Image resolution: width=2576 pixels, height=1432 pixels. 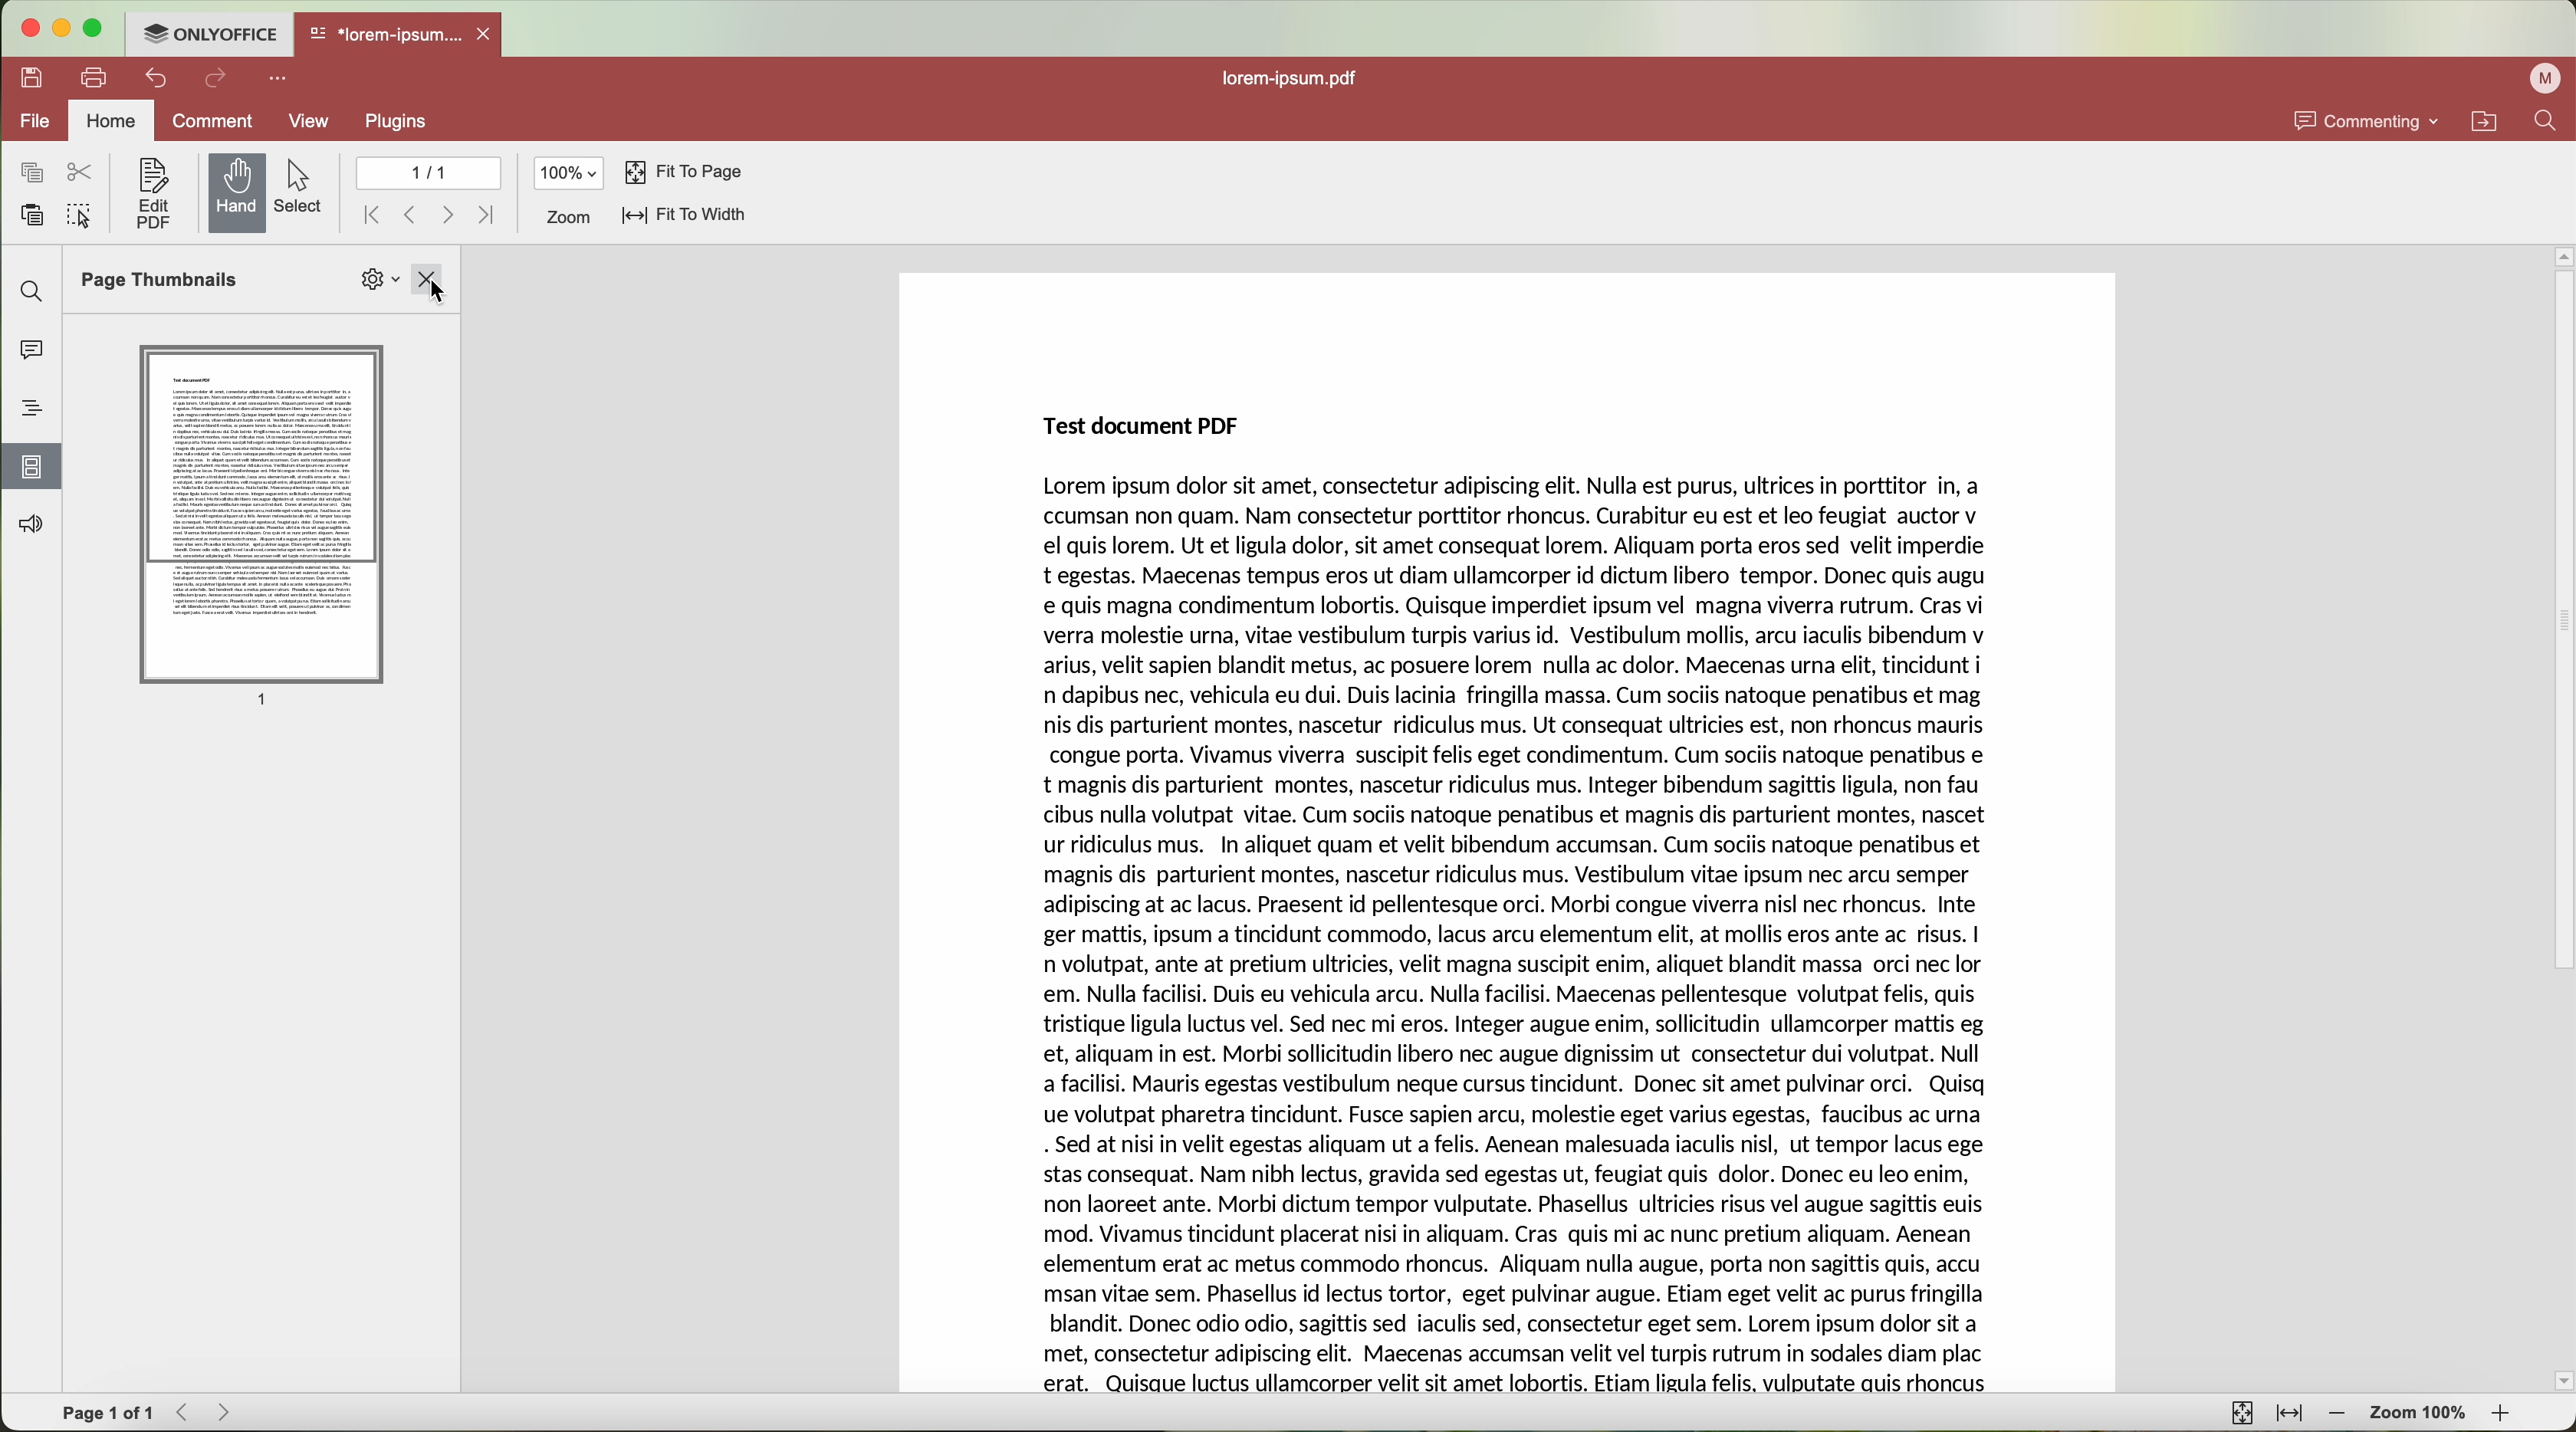 I want to click on Lorem ipsum dolor sit amet, consectetur adipiscing elit. Nulla est purus, ultrices in porttitor In, a
ccumsan non quam. Nam consectetur porttitor rhoncus. Curabitur eu est et leo feugiat auctor v
el quis lorem. Ut et ligula dolor, sit amet consequat lorem. Aliquam porta eros sed velit imperdie
t egestas. Maecenas tempus eros ut diam ullamcorper id dictum libero tempor. Donec quis augu
e quis magna condimentum lobortis. Quisque imperdiet ipsum vel magna viverra rutrum. Cras vi
verra molestie urna, vitae vestibulum turpis varius id. Vestibulum mollis, arcu iaculis bibendum v
arius, velit sapien blandit metus, ac posuere lorem nulla ac dolor. Maecenas urna elit, tincidunt i
n dapibus nec, vehicula eu dui. Duis lacinia fringilla massa. Cum sociis natoque penatibus et mag
nis dis parturient montes, nascetur ridiculus mus. Ut consequat ultricies est, non rhoncus mauris
congue porta. Vivamus viverra suscipit felis eget condimentum. Cum sociis natoque penatibus e
t magnis dis parturient montes, nascetur ridiculus mus. Integer bibendum sagittis ligula, non fau
cibus nulla volutpat vitae. Cum sociis natoque penatibus et magnis dis parturient montes, nascet
ur ridiculus mus. In aliquet quam et velit bibendum accumsan. Cum sociis natoque penatibus et
magnis dis parturient montes, nascetur ridiculus mus. Vestibulum vitae ipsum nec arcu semper
adipiscing at ac lacus. Praesent id pellentesque orci. Morbi congue viverra nisl nec rhoncus. Inte
ger mattis, ipsum a tincidunt commodo, lacus arcu elementum elit, at mollis eros ante ac risus. |
n volutpat, ante at pretium ultricies, velit magna suscipit enim, aliquet blandit massa orci nec lor
em. Nulla facilisi. Duis eu vehicula arcu. Nulla facilisi. Maecenas pellentesque volutpat felis, quis
tristique ligula luctus vel. Sed nec mi eros. Integer augue enim, sollicitudin ullamcorper mattis eg
et, aliquam in est. Morbi sollicitudin libero nec augue dignissim ut consectetur dui volutpat. Null
a facilisi. Mauris egestas vestibulum neque cursus tincidunt. Donec sit amet pulvinar orci. Quisq
ue volutpat pharetra tincidunt. Fusce sapien arcu, molestie eget varius egestas, faucibus ac urna
. Sed at nisi in velit egestas aliquam ut a felis. Aenean malesuada iaculis nisl, ut tempor lacus ege
stas consequat. Nam nibh lectus, gravida sed egestas ut, feugiat quis dolor. Donec eu leo enim,
non laoreet ante. Morbi dictum tempor vulputate. Phasellus ultricies risus vel augue sagittis euis
mod. Vivamus tincidunt placerat nisi in aliquam. Cras quis mi ac nunc pretium aliquam. Aenean
elementum erat ac metus commodo rhoncus. Aliquam nulla augue, porta non sagittis quis, accu
msan vitae sem. Phasellus id lectus tortor, eget pulvinar augue. Etiam eget velit ac purus fringilla
blandit. Donec odio odio, sagittis sed iaculis sed, consectetur eget sem. Lorem ipsum dolor sit a
met, consectetur adipiscing elit. Maecenas accumsan velit vel turpis rutrum in sodales diam plac
erat. Quisque luctus ullamcorper velit sit amet lobortis. Etiam ligula felis, vulputate auis rhoncus, so click(x=1514, y=935).